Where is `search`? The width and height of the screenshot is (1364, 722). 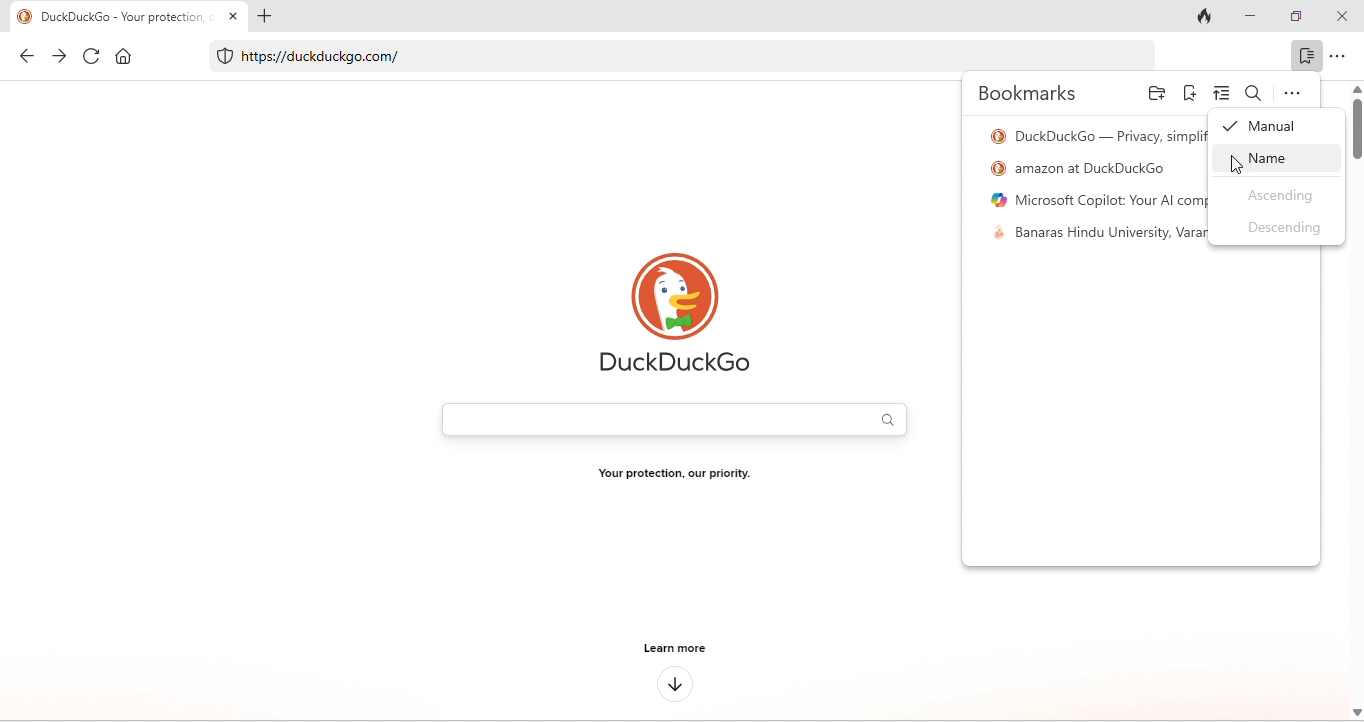 search is located at coordinates (1255, 91).